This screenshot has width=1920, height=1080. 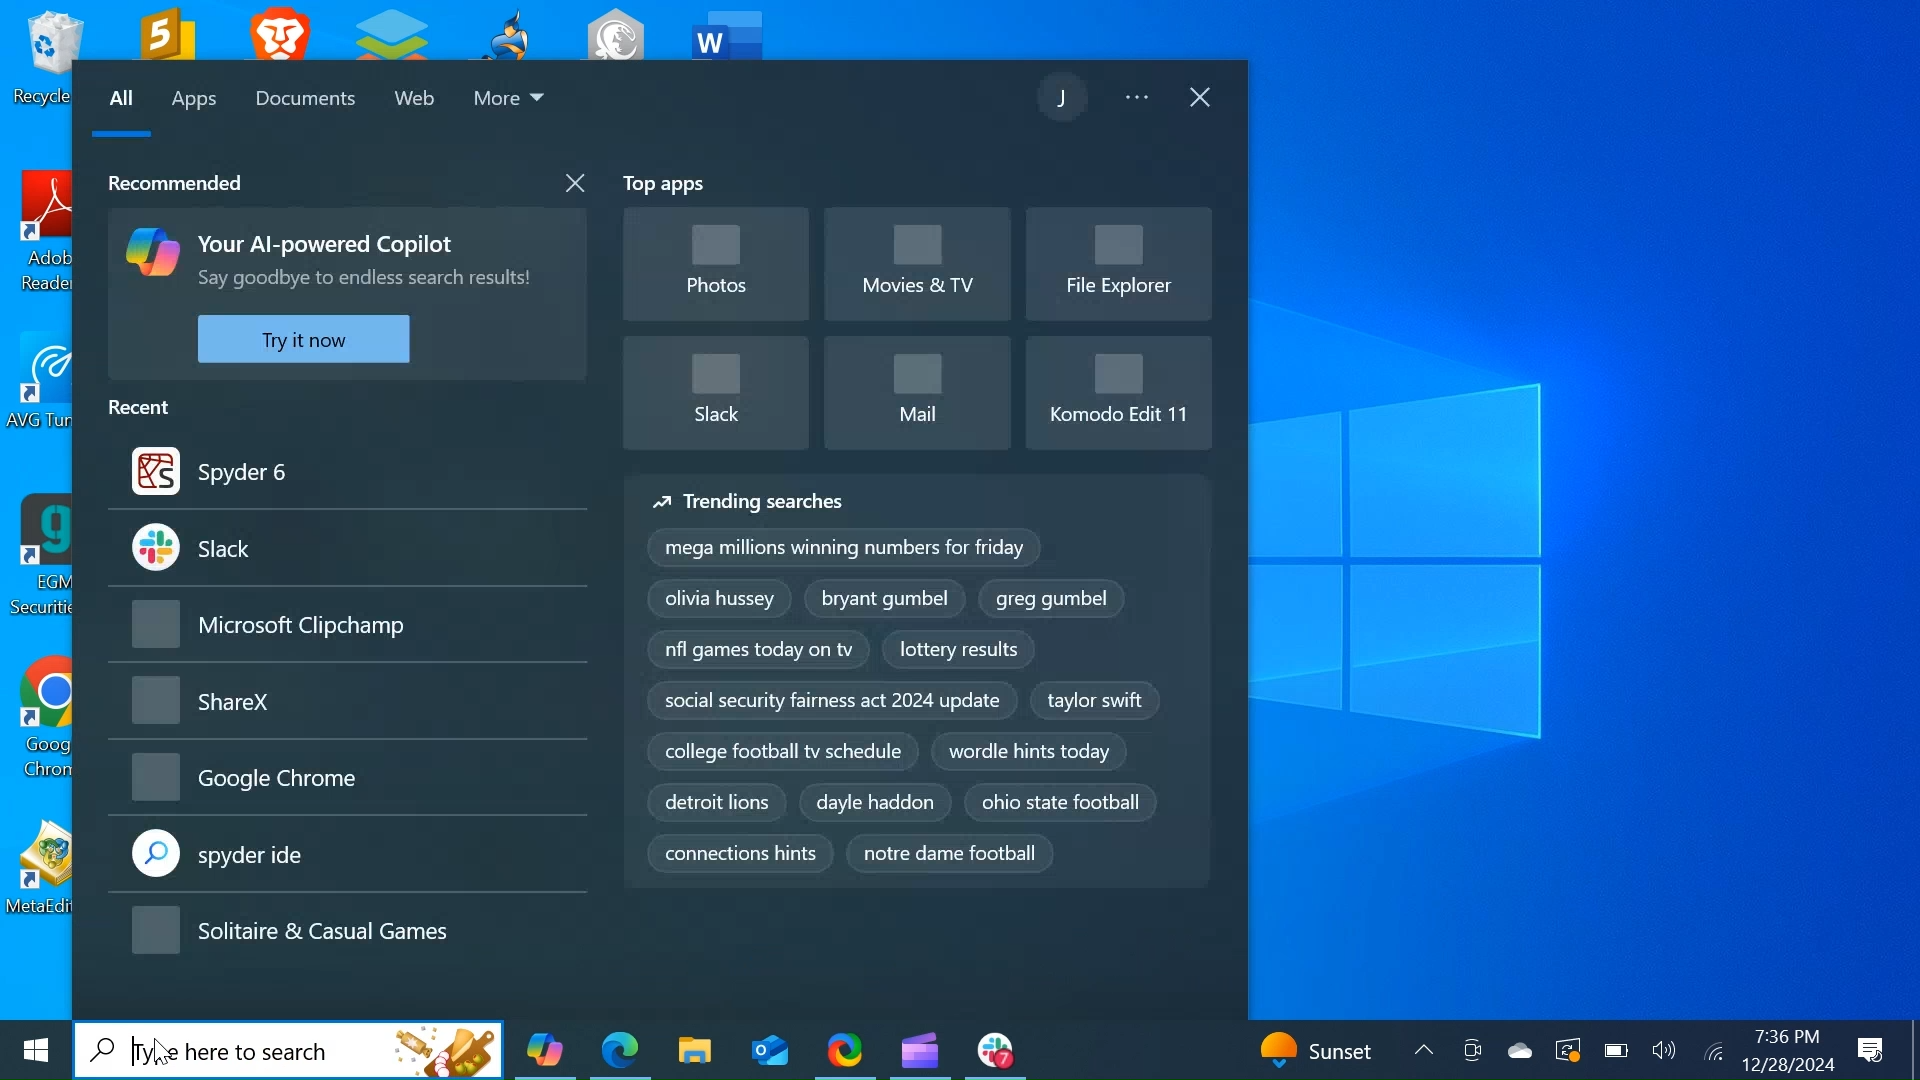 I want to click on All, so click(x=121, y=102).